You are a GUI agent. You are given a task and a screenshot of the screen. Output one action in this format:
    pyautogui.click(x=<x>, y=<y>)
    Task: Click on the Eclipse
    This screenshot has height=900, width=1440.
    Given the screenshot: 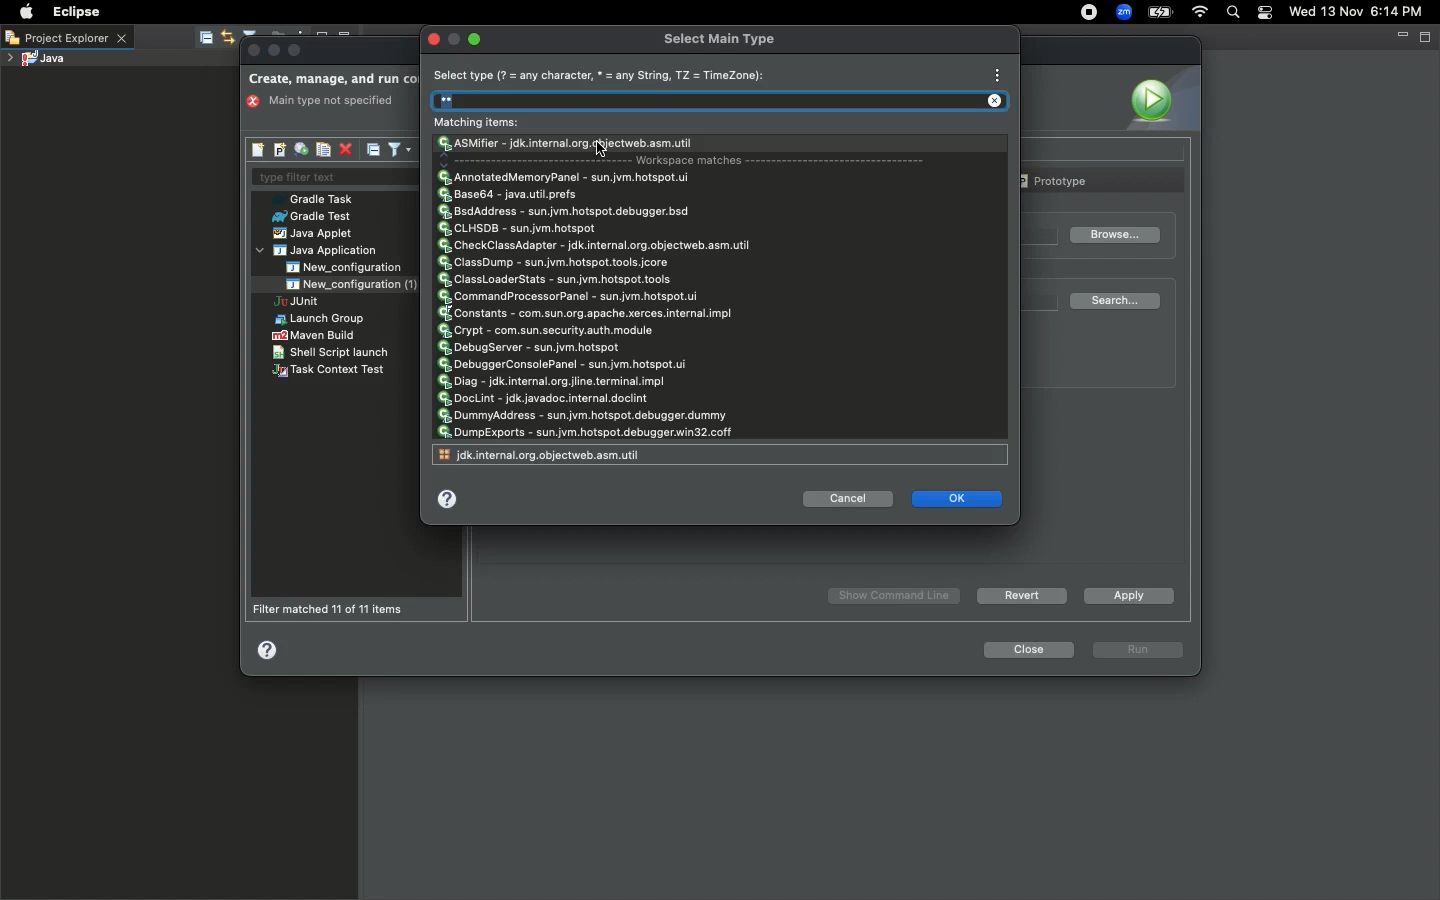 What is the action you would take?
    pyautogui.click(x=74, y=12)
    